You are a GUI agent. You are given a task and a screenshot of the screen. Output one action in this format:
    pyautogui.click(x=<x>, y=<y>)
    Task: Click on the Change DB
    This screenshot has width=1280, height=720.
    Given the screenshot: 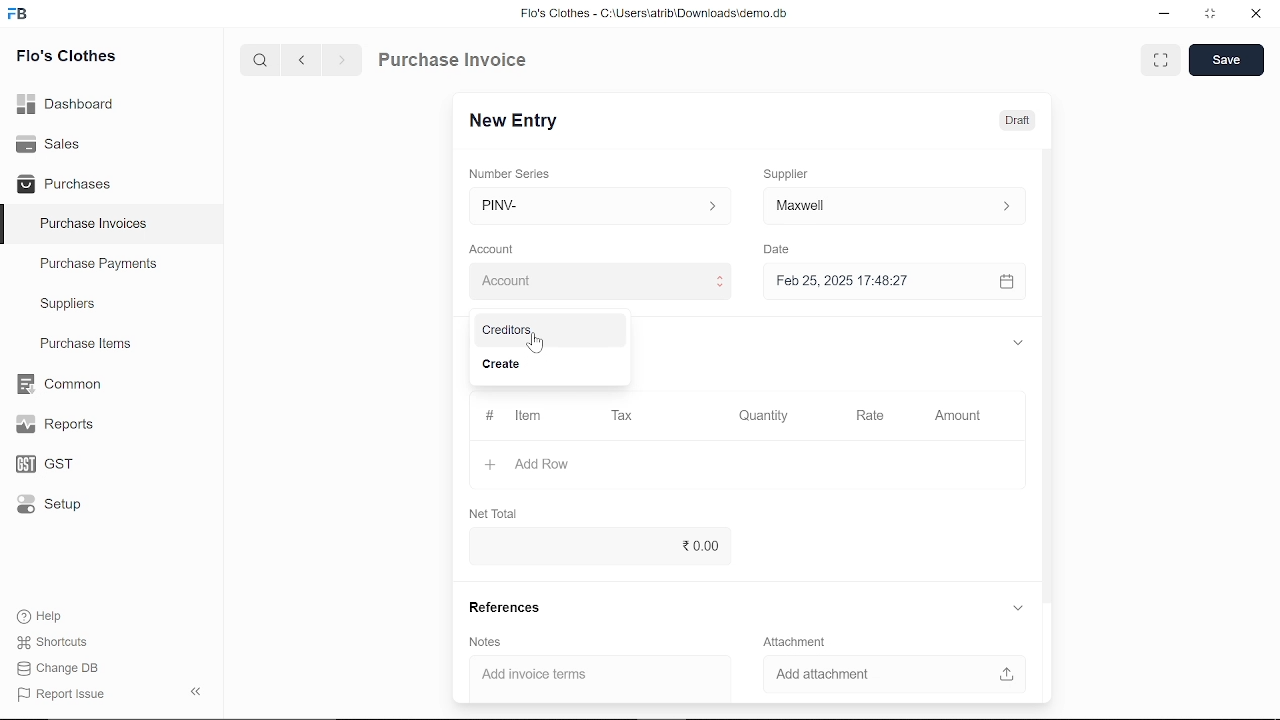 What is the action you would take?
    pyautogui.click(x=58, y=670)
    